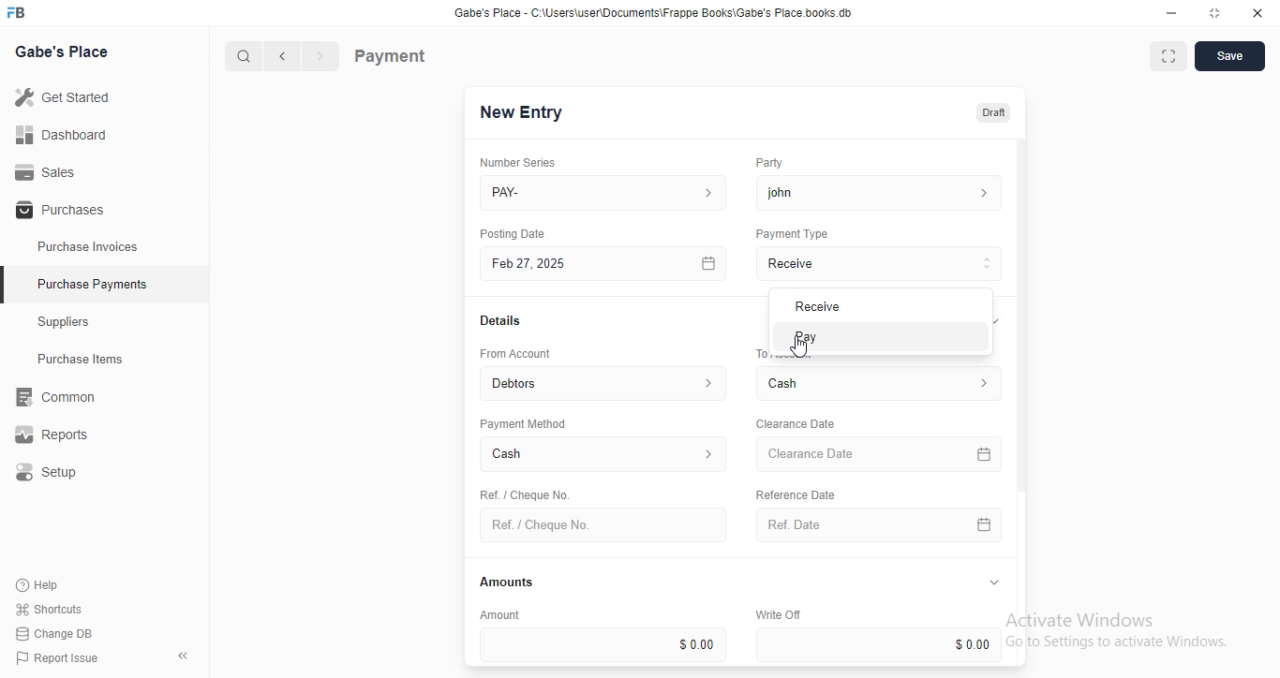 The height and width of the screenshot is (678, 1280). I want to click on Ref. Date, so click(879, 525).